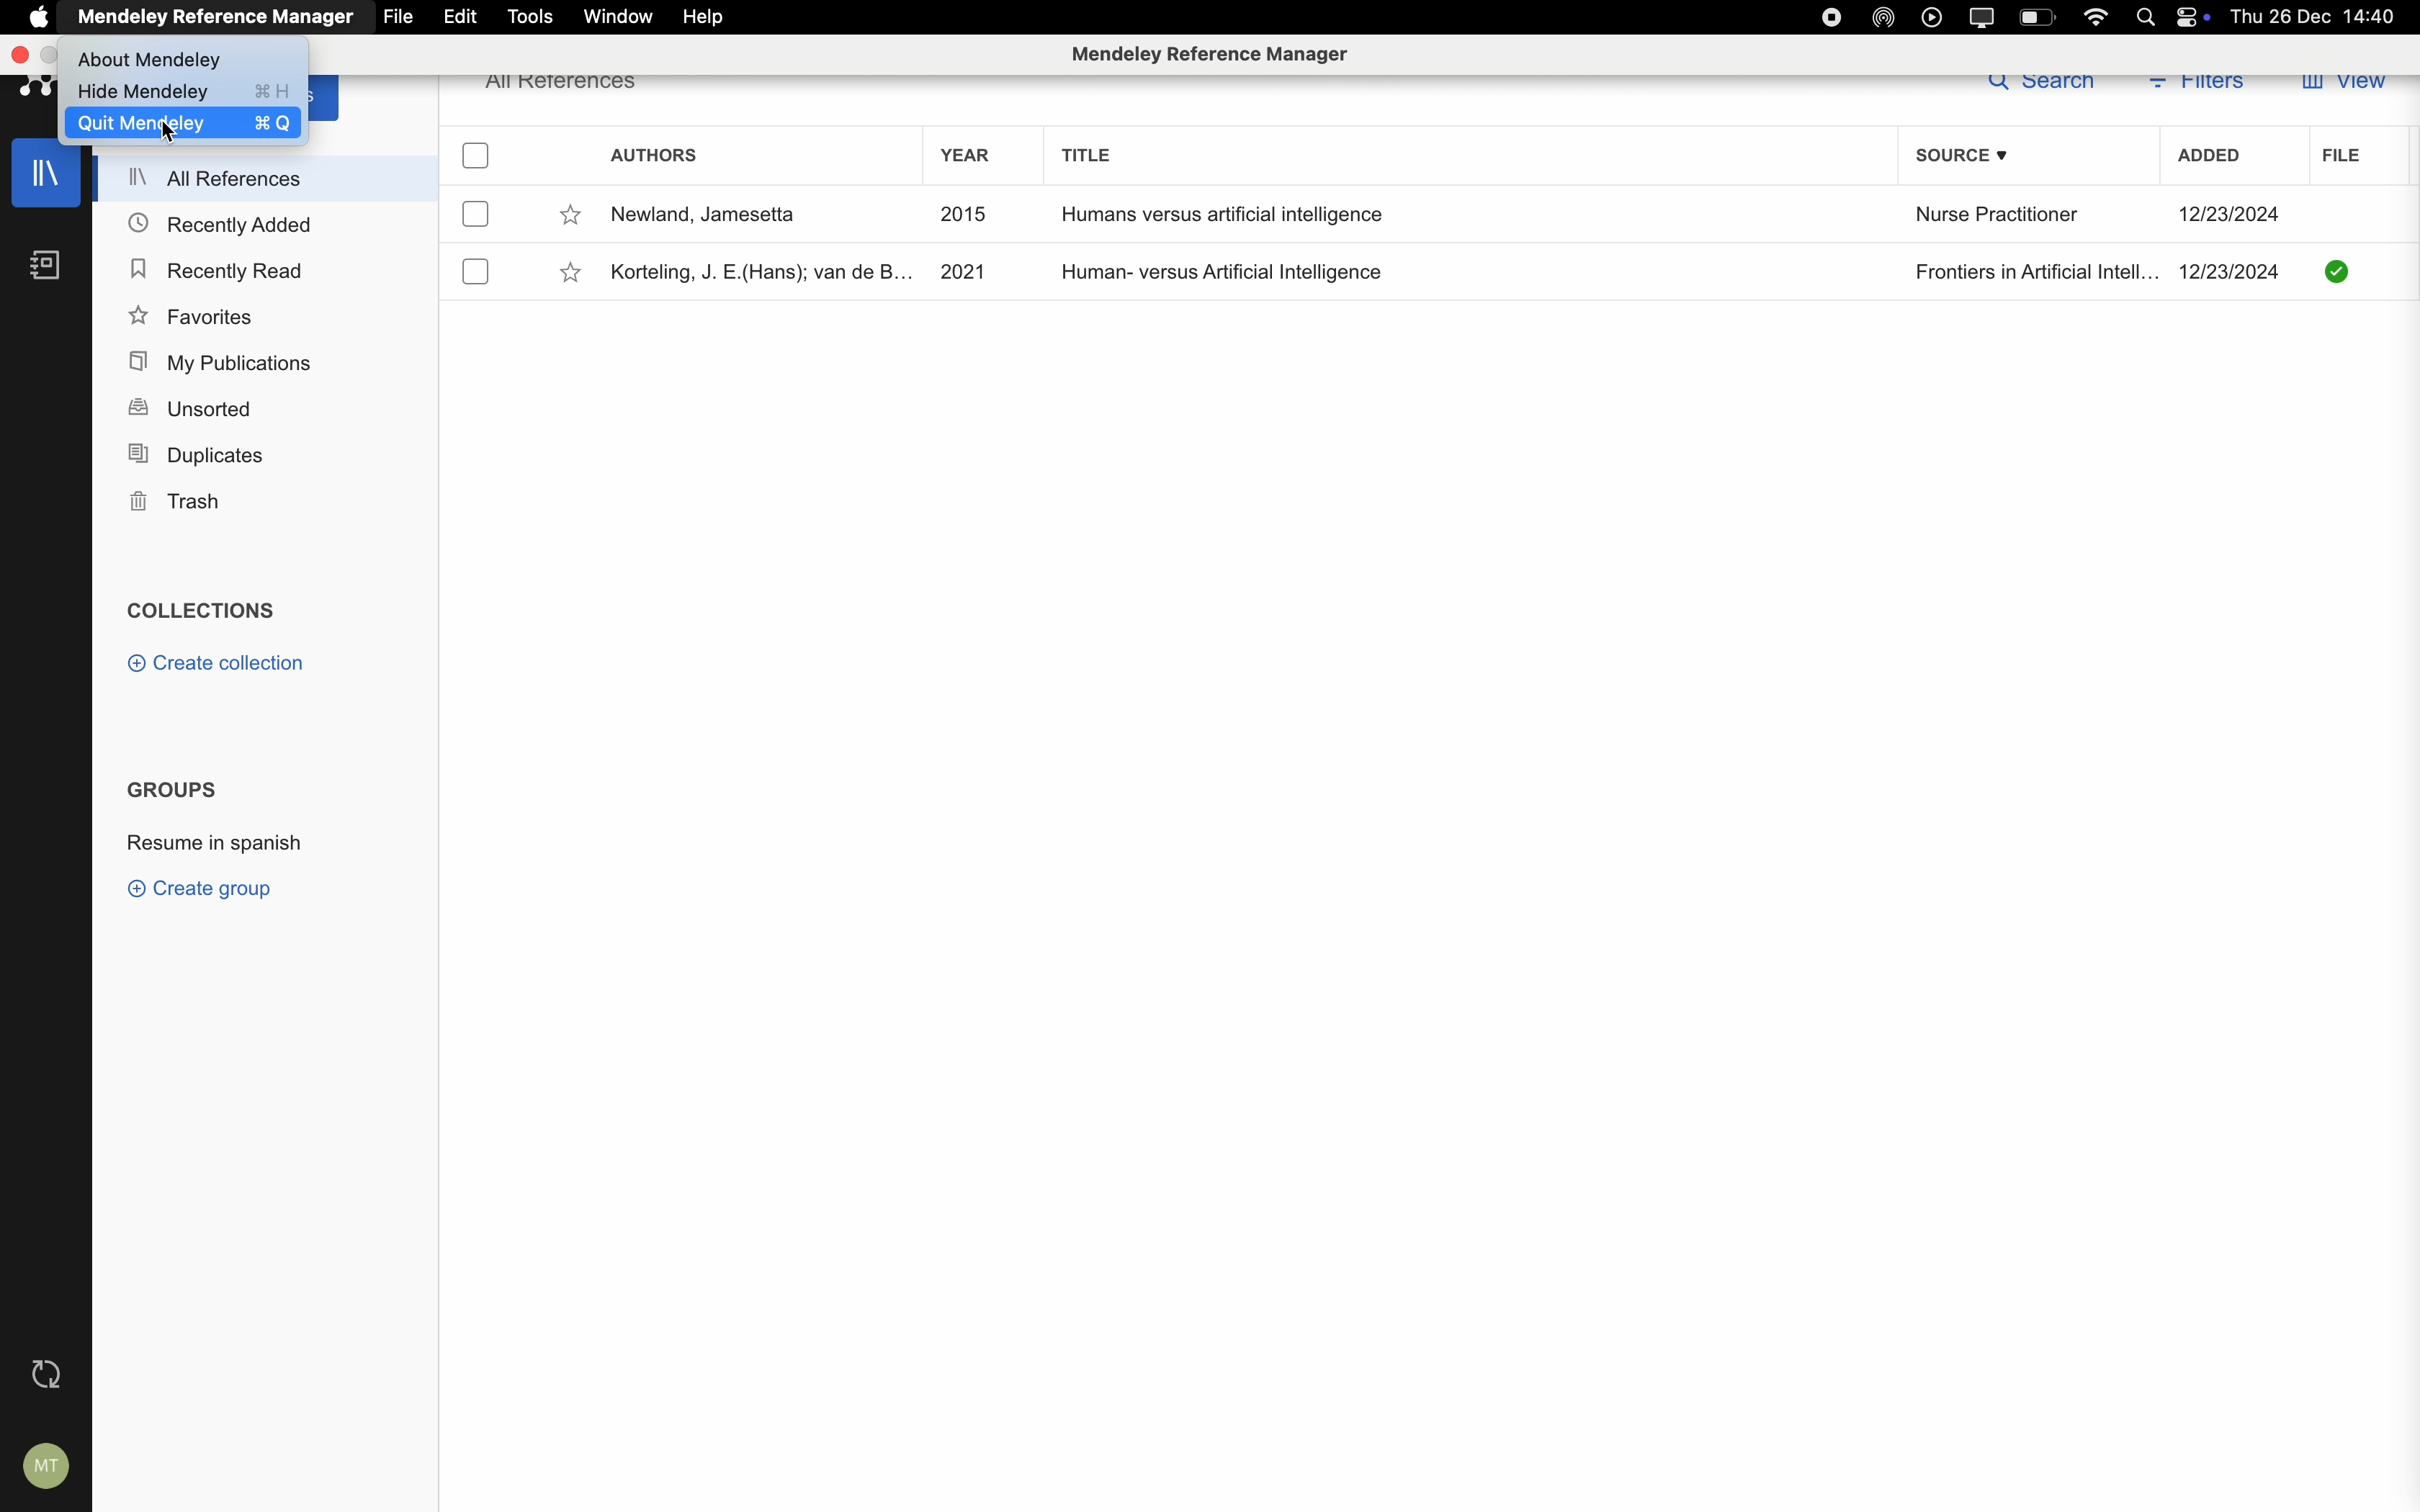 This screenshot has height=1512, width=2420. What do you see at coordinates (572, 217) in the screenshot?
I see `favorite` at bounding box center [572, 217].